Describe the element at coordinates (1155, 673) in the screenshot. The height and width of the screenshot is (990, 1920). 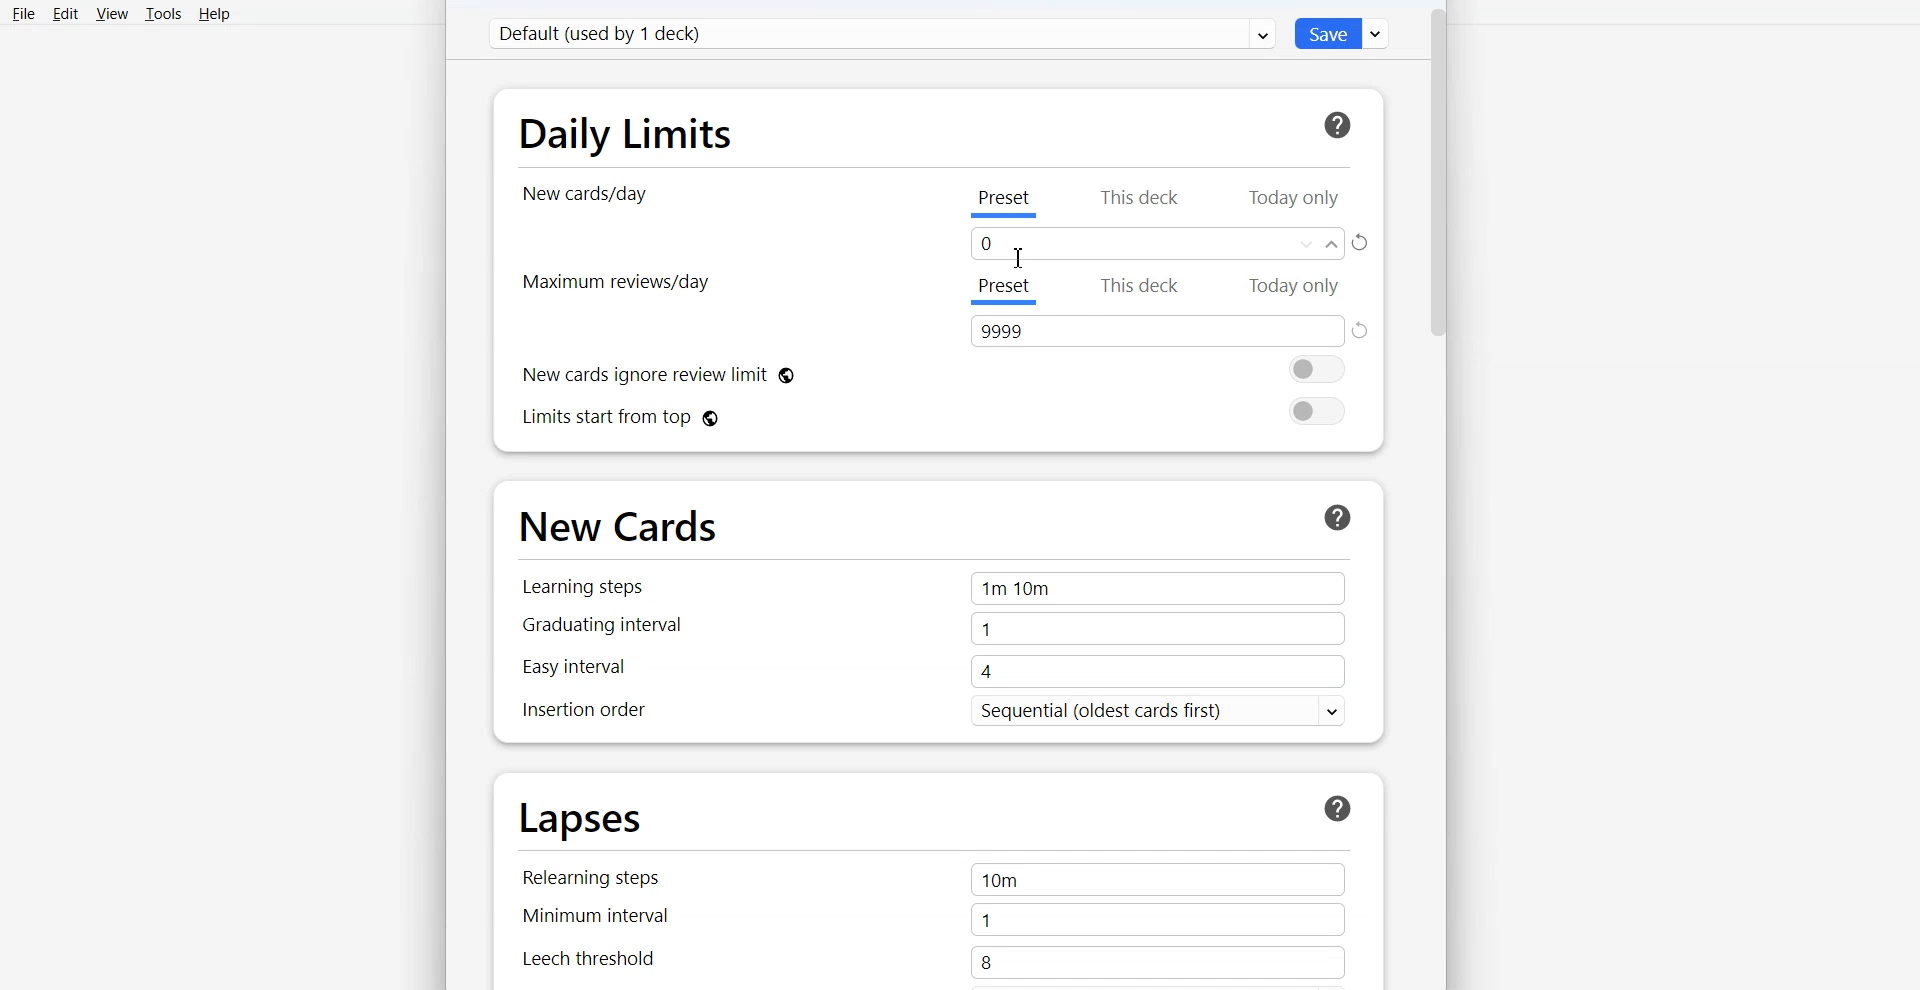
I see `4` at that location.